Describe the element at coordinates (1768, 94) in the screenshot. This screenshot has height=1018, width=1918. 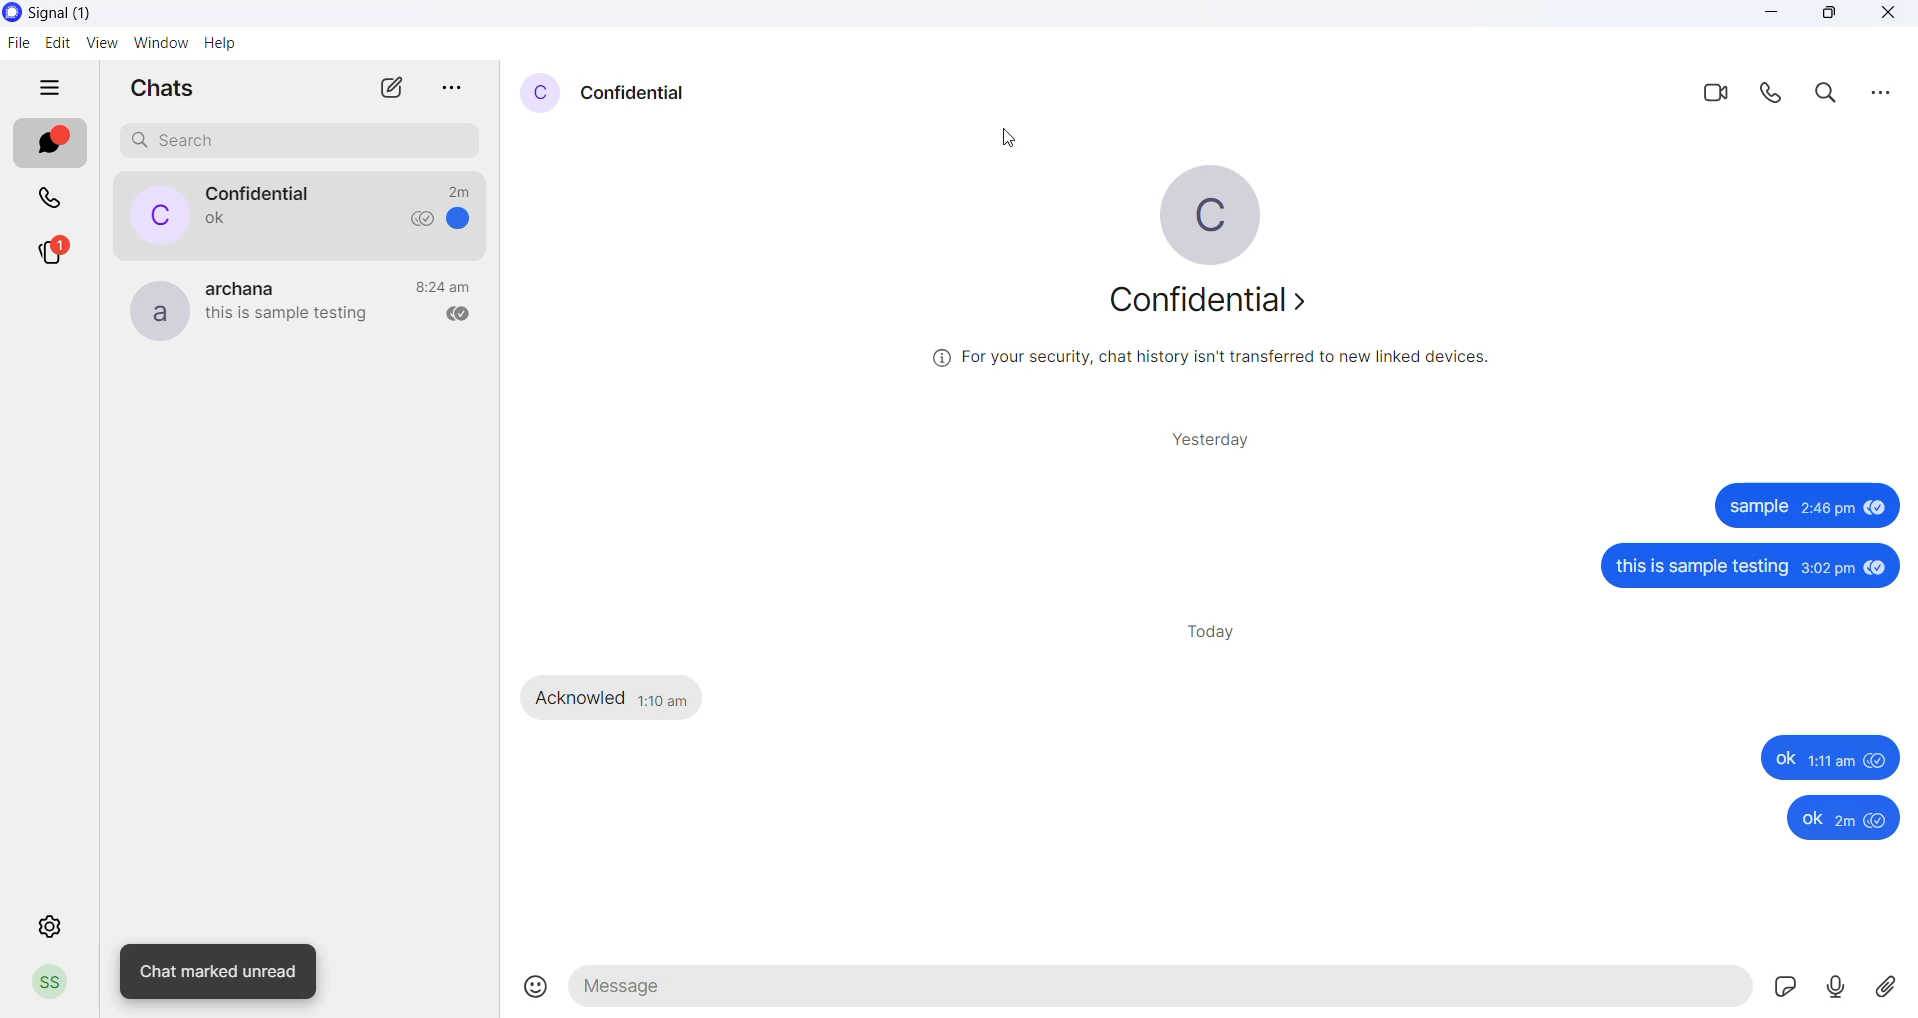
I see `voice call` at that location.